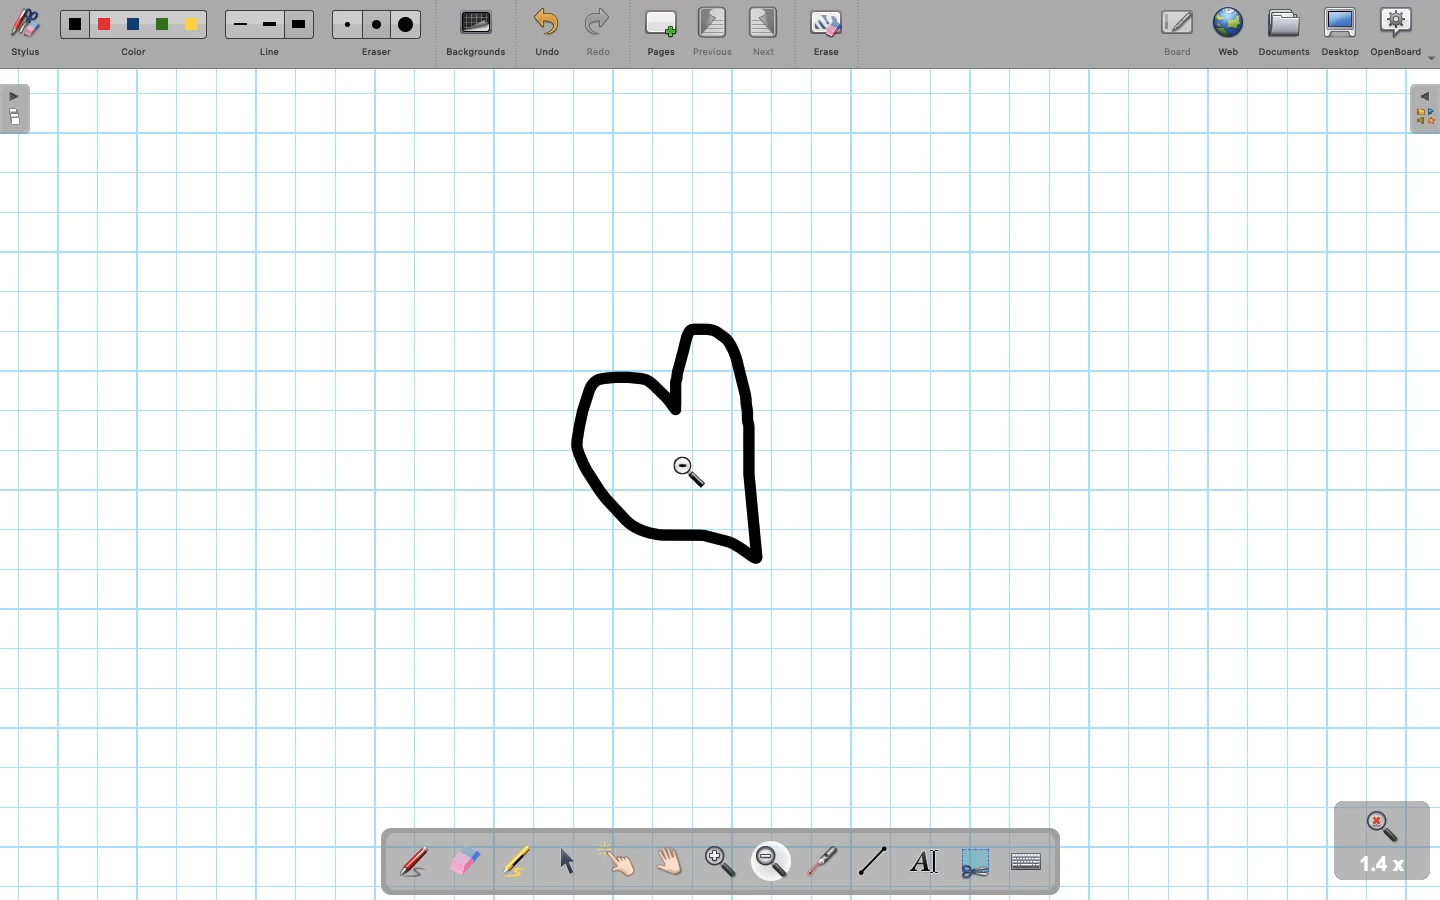 The height and width of the screenshot is (900, 1440). What do you see at coordinates (826, 37) in the screenshot?
I see `Erase` at bounding box center [826, 37].